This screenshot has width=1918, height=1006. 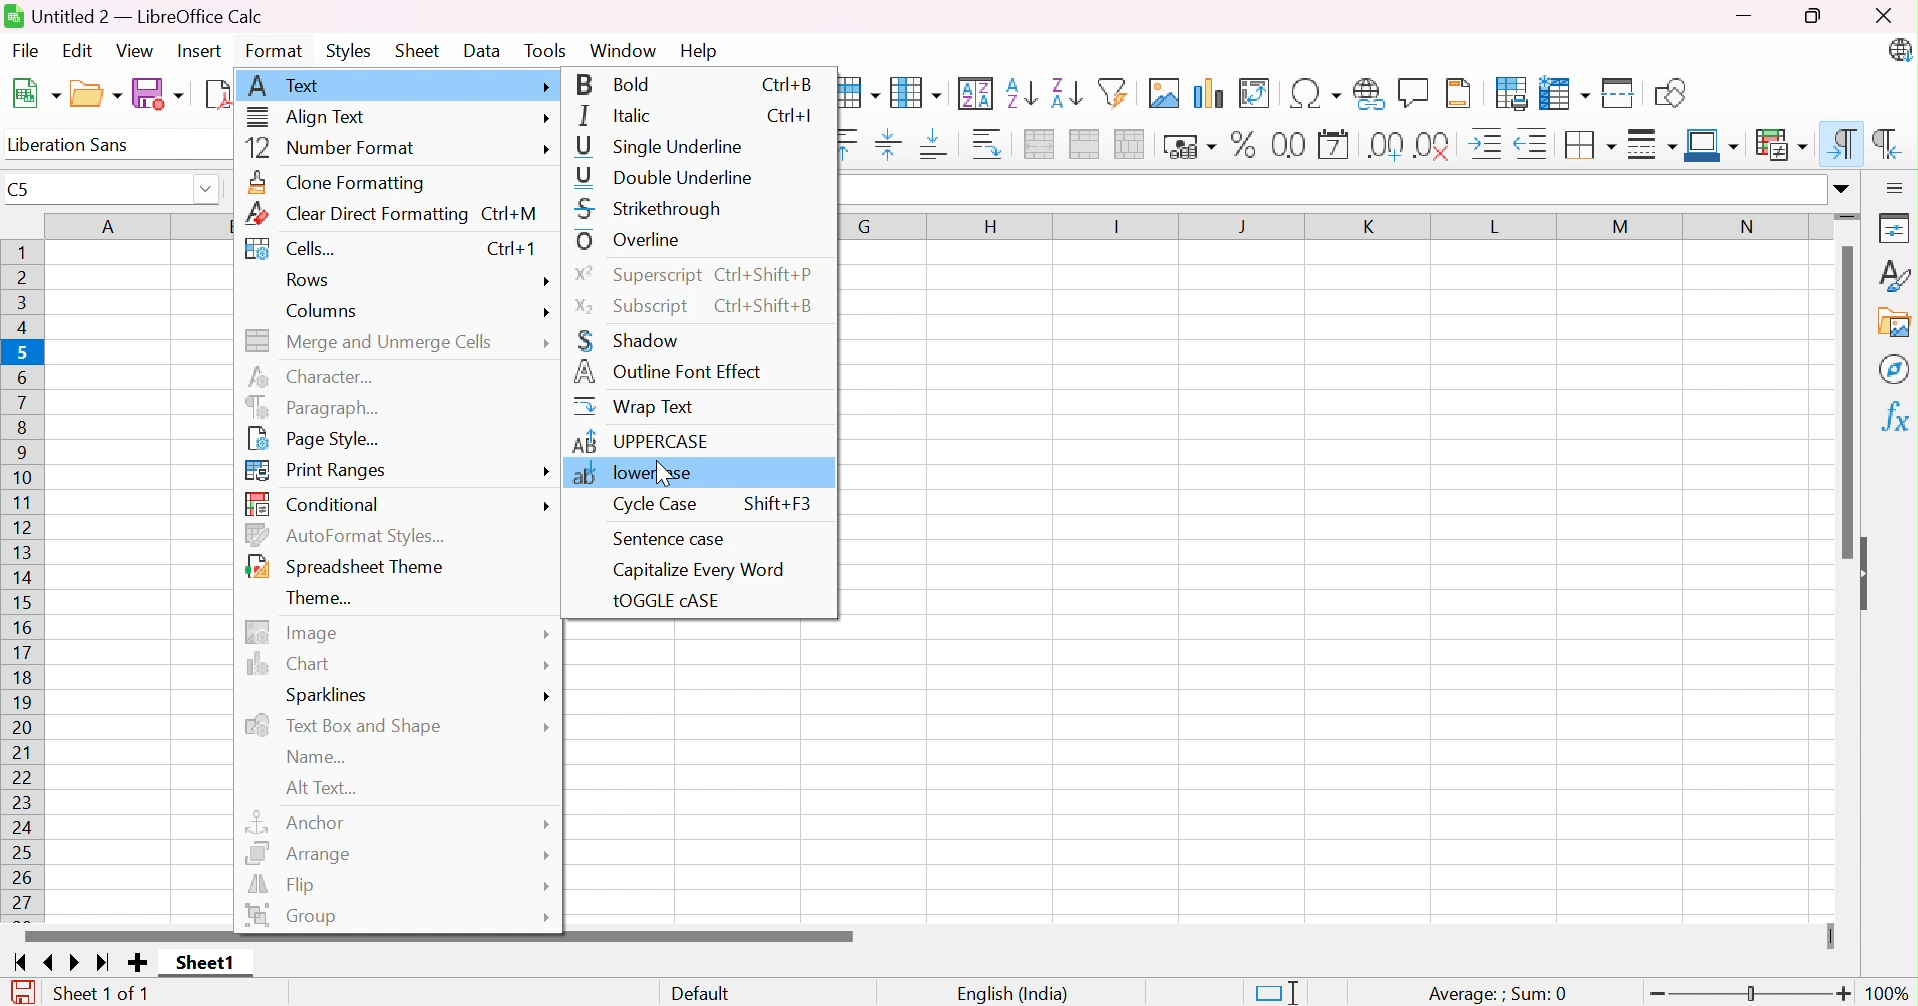 I want to click on Arrange, so click(x=300, y=850).